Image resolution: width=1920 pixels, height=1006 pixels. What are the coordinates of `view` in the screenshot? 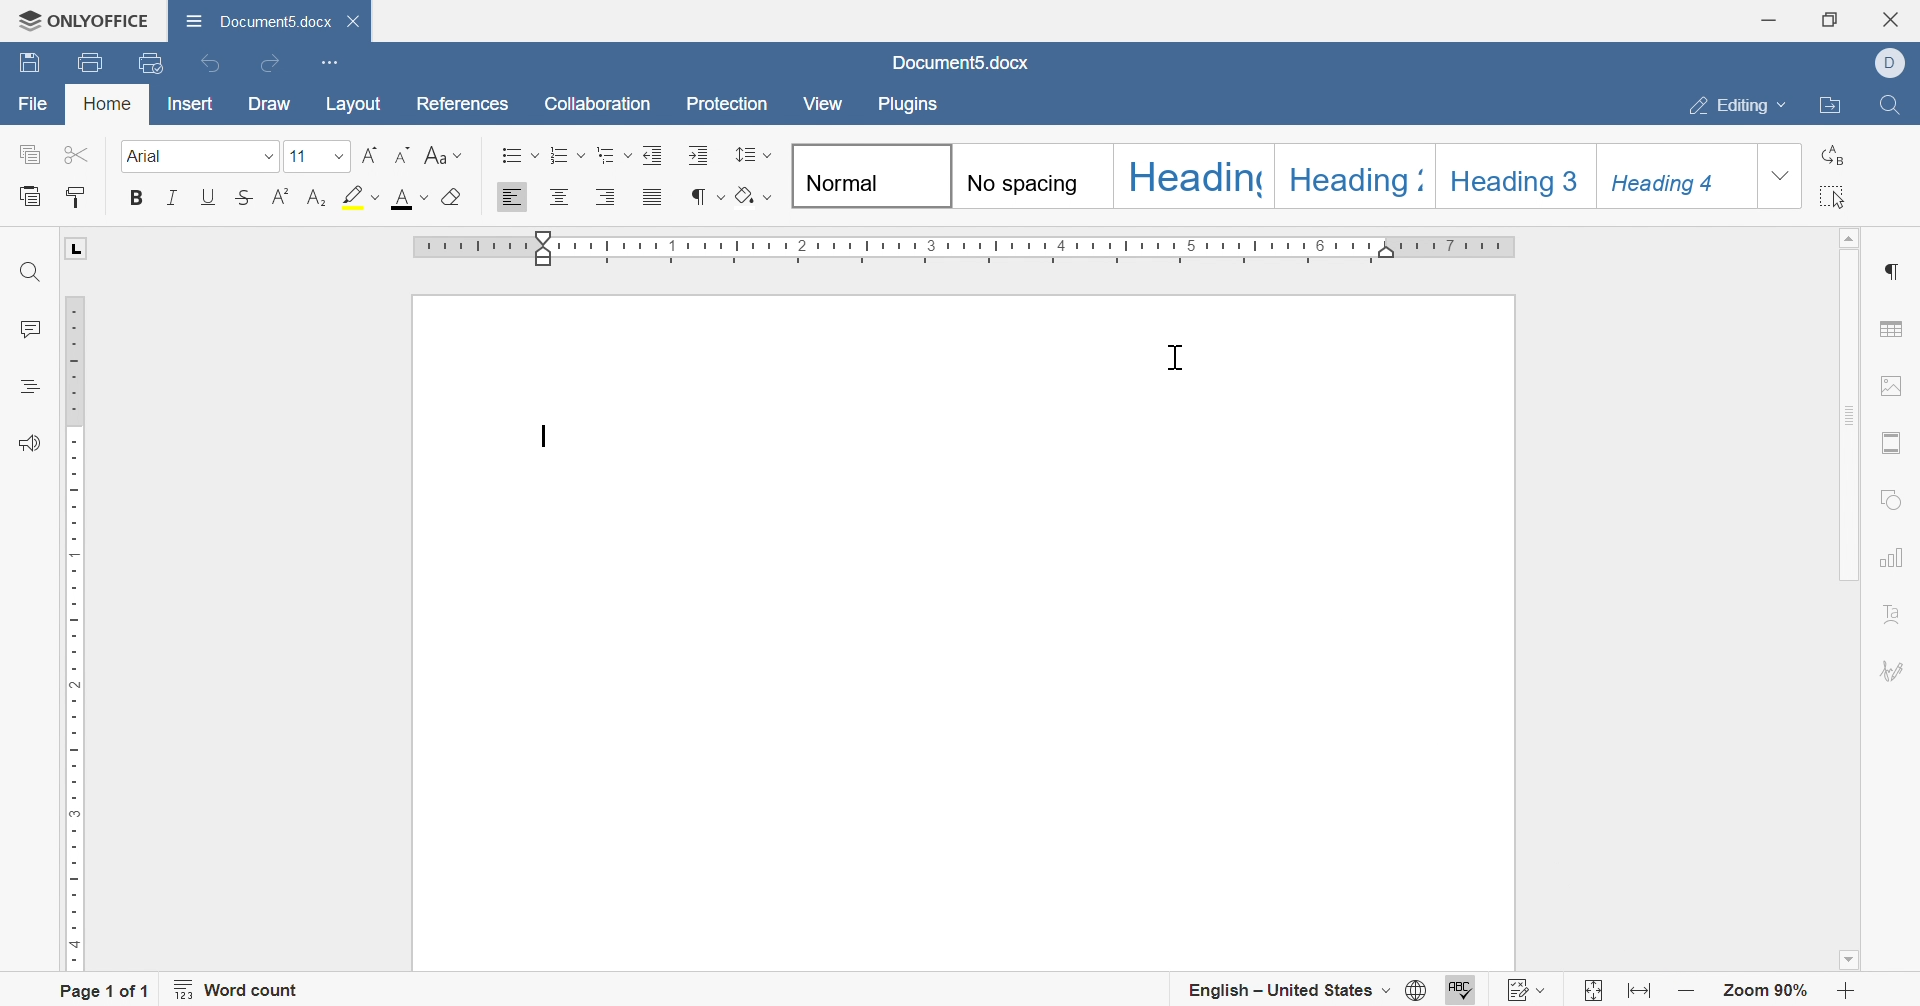 It's located at (820, 101).